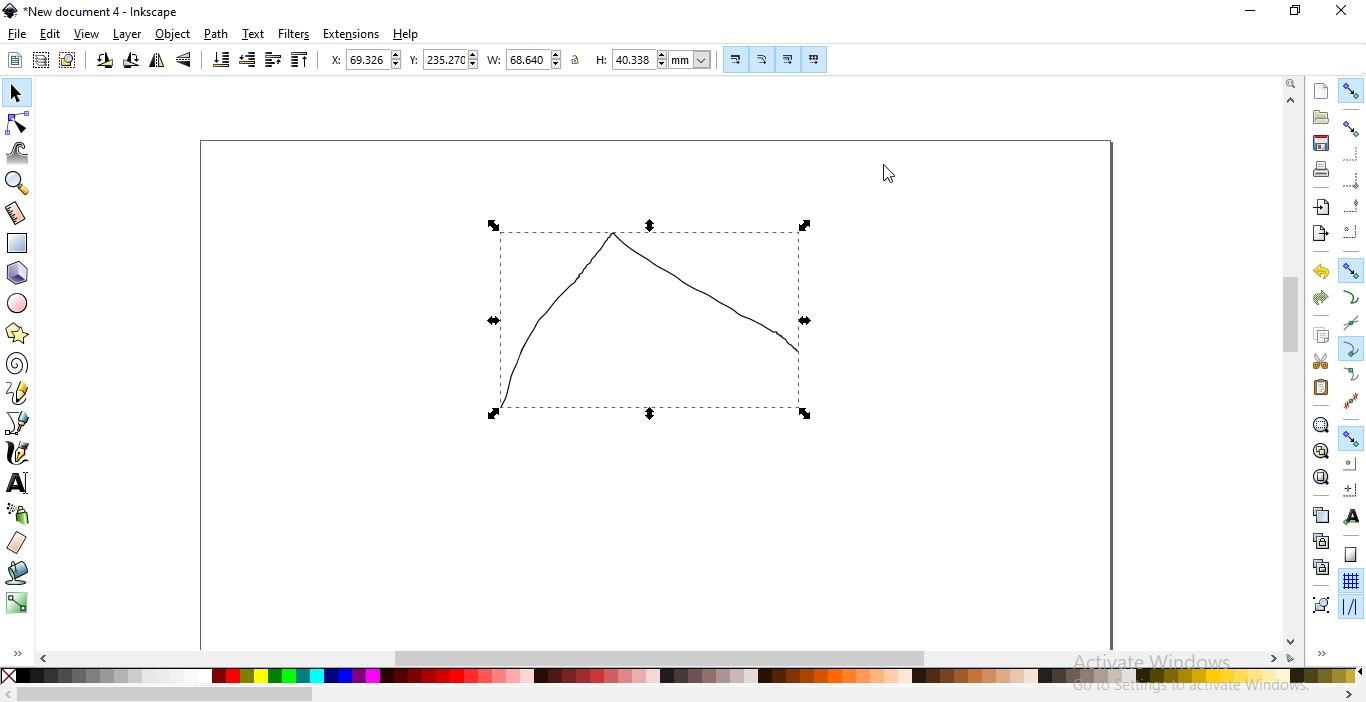 The height and width of the screenshot is (702, 1366). What do you see at coordinates (214, 34) in the screenshot?
I see `path` at bounding box center [214, 34].